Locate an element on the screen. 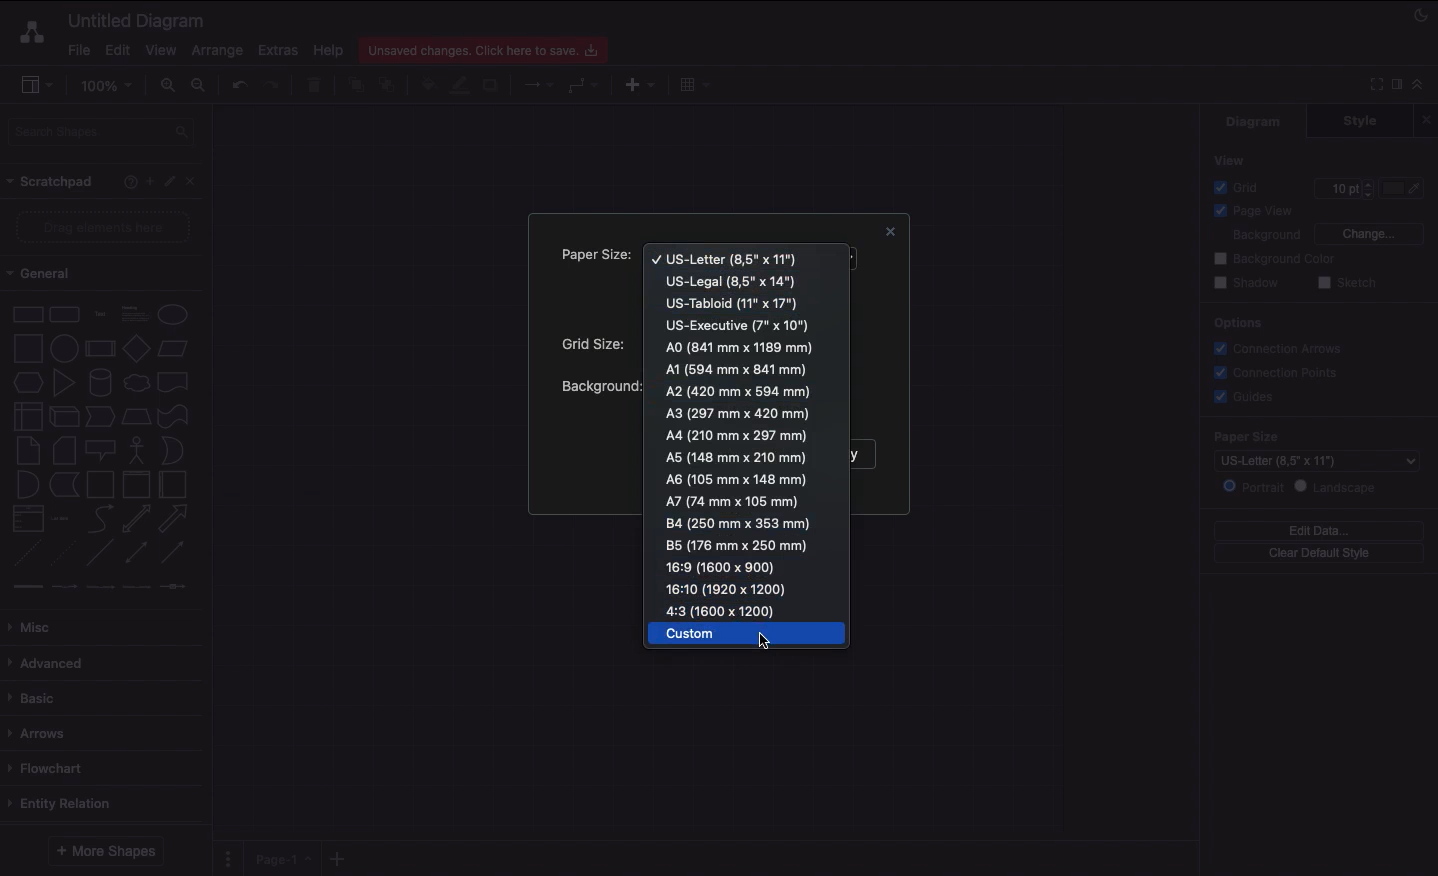  Edit is located at coordinates (172, 182).